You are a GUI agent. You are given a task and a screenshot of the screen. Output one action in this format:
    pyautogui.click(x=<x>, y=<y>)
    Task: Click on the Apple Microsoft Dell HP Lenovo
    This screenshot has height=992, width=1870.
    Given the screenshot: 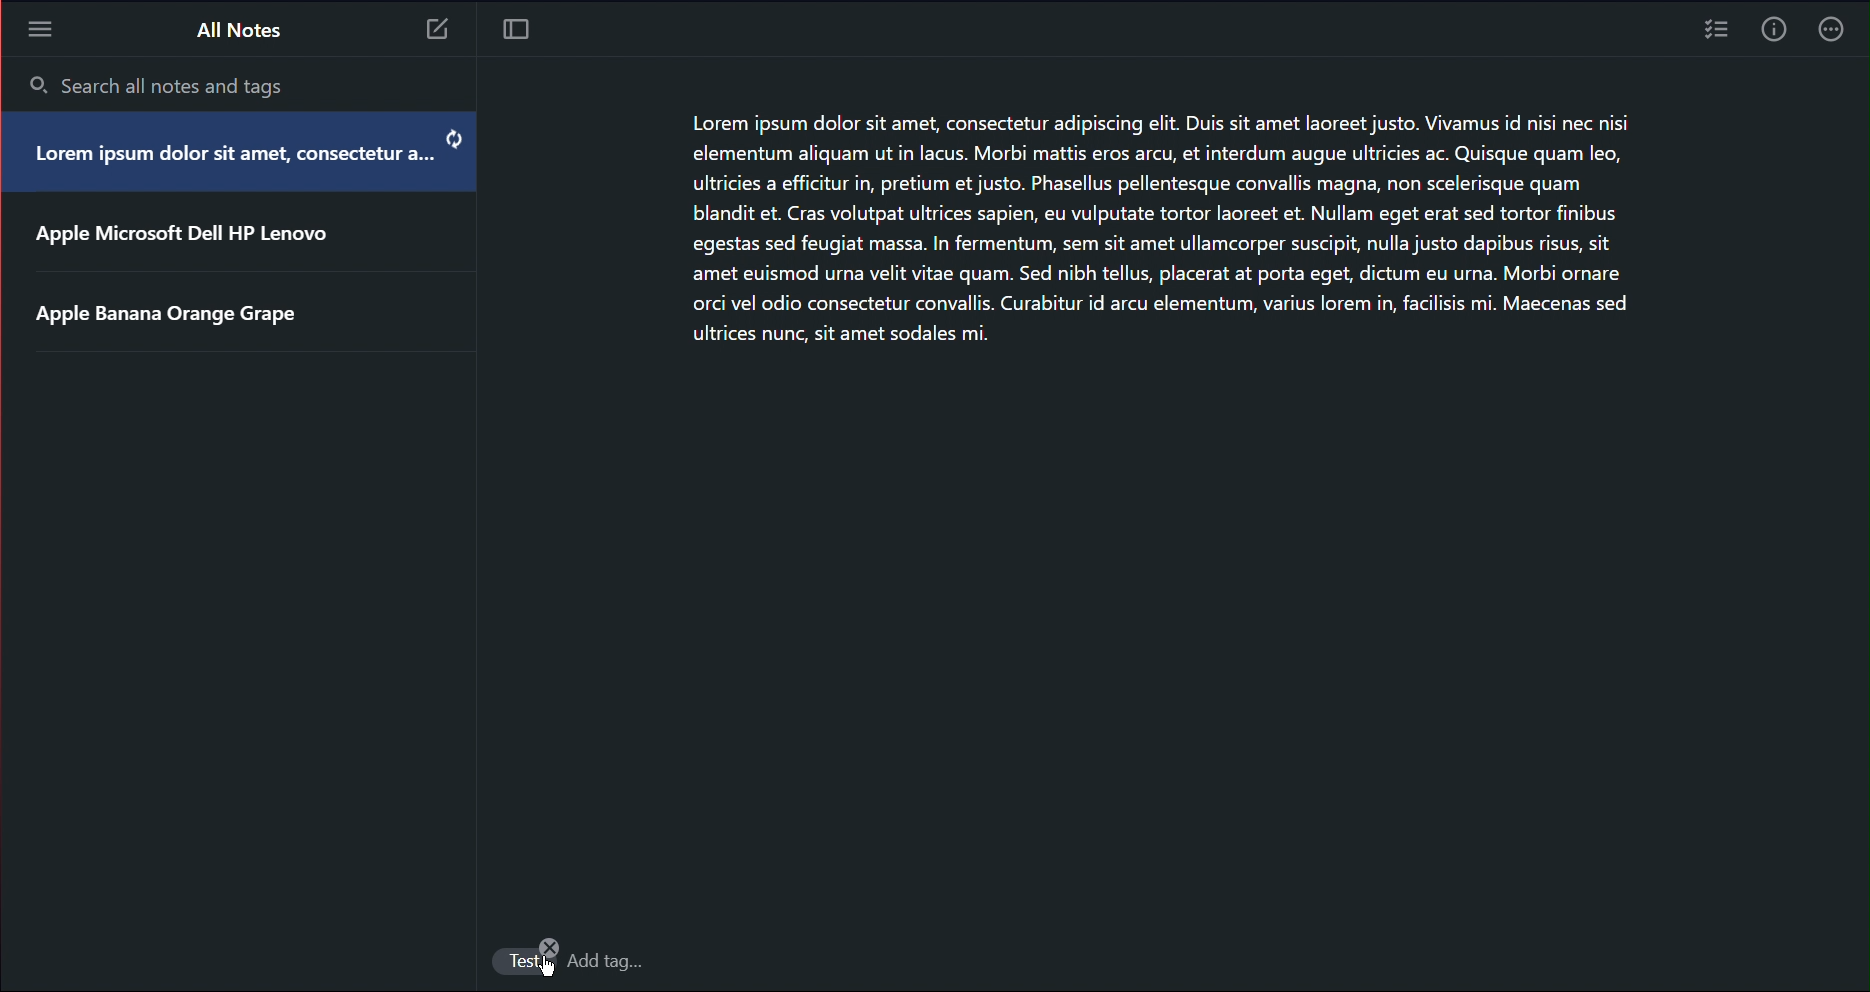 What is the action you would take?
    pyautogui.click(x=181, y=240)
    